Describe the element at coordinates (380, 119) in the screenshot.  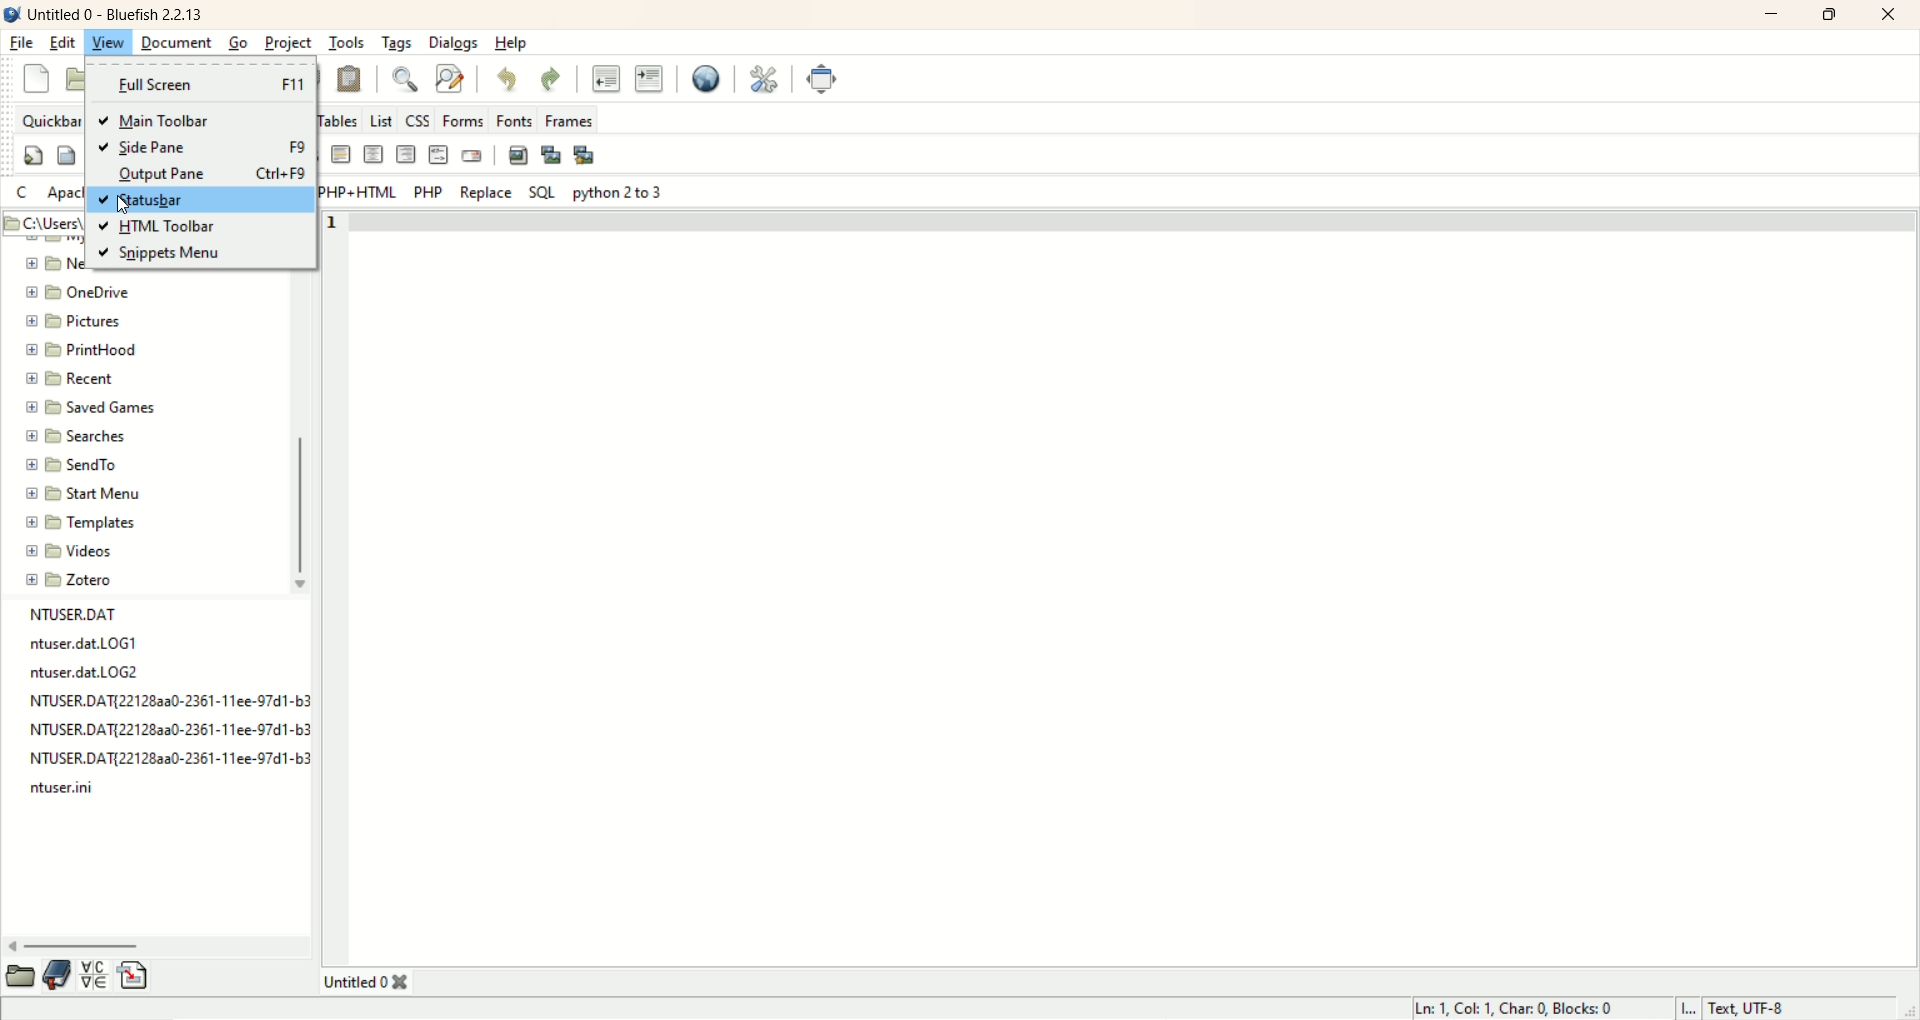
I see `list` at that location.